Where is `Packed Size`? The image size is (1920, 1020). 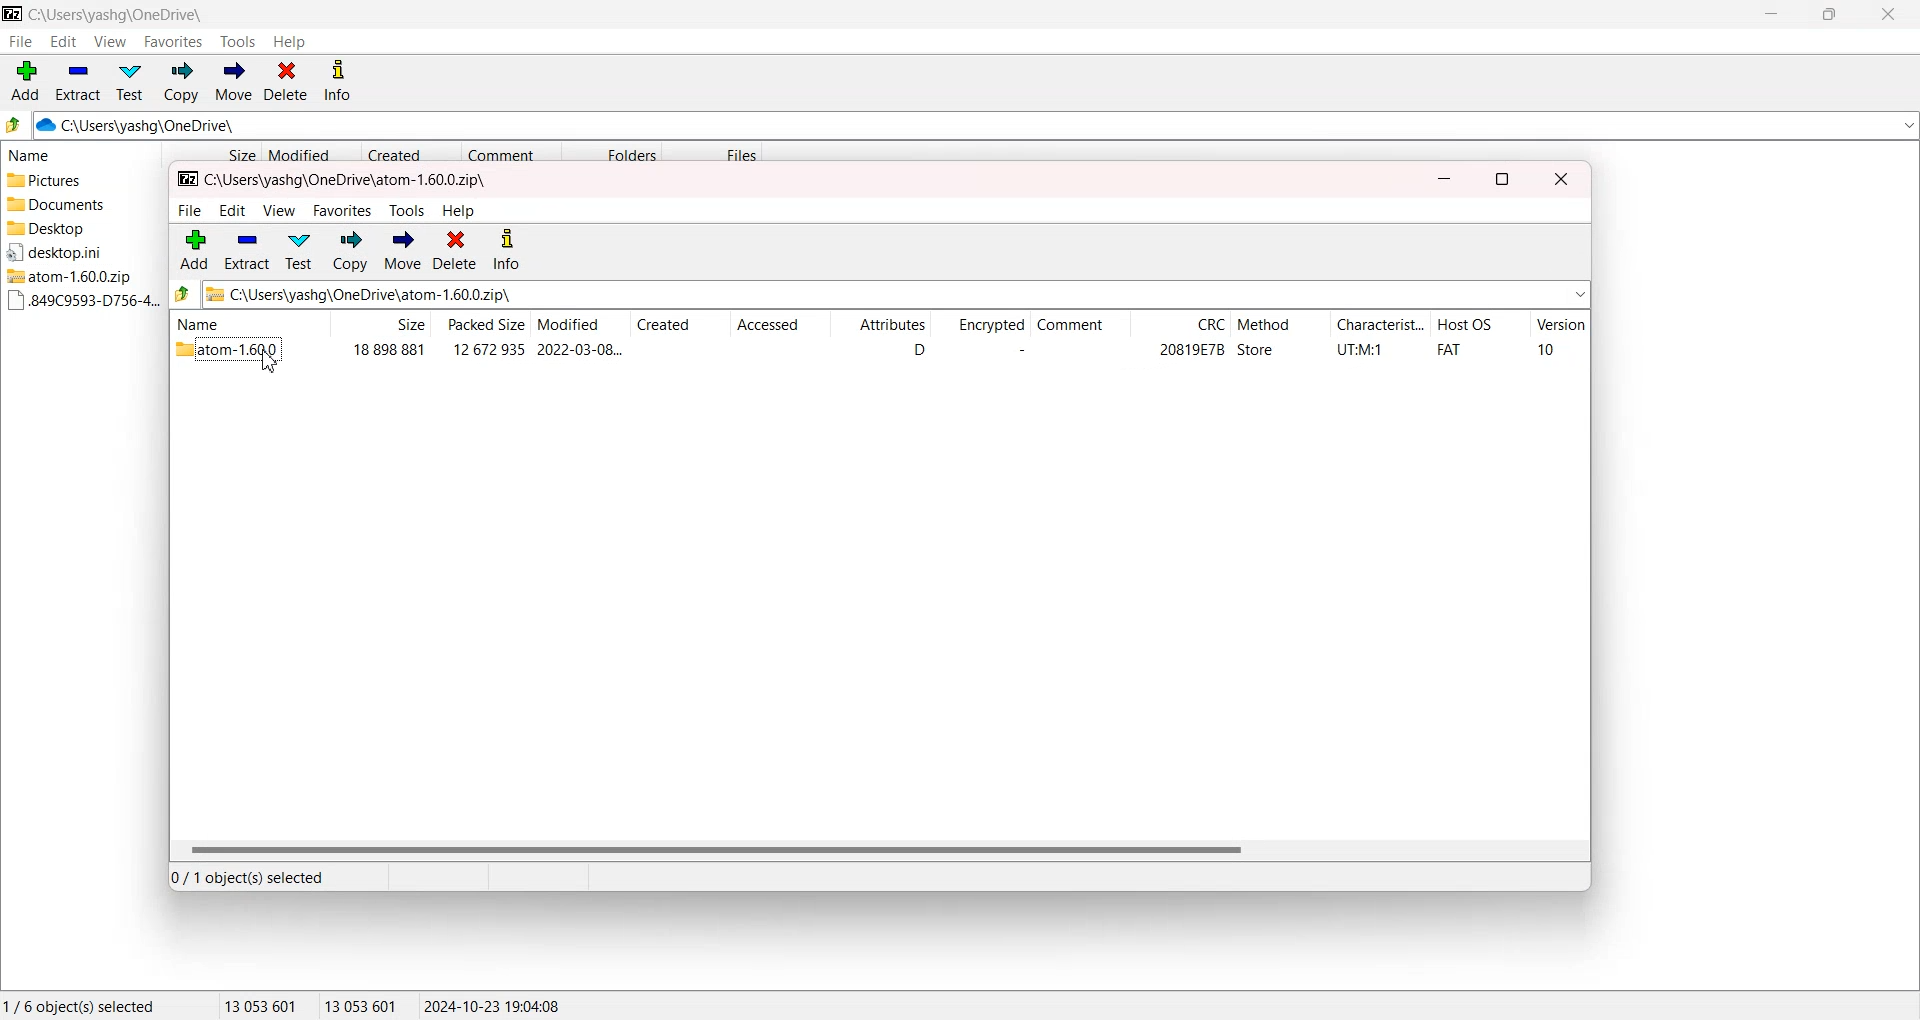 Packed Size is located at coordinates (480, 324).